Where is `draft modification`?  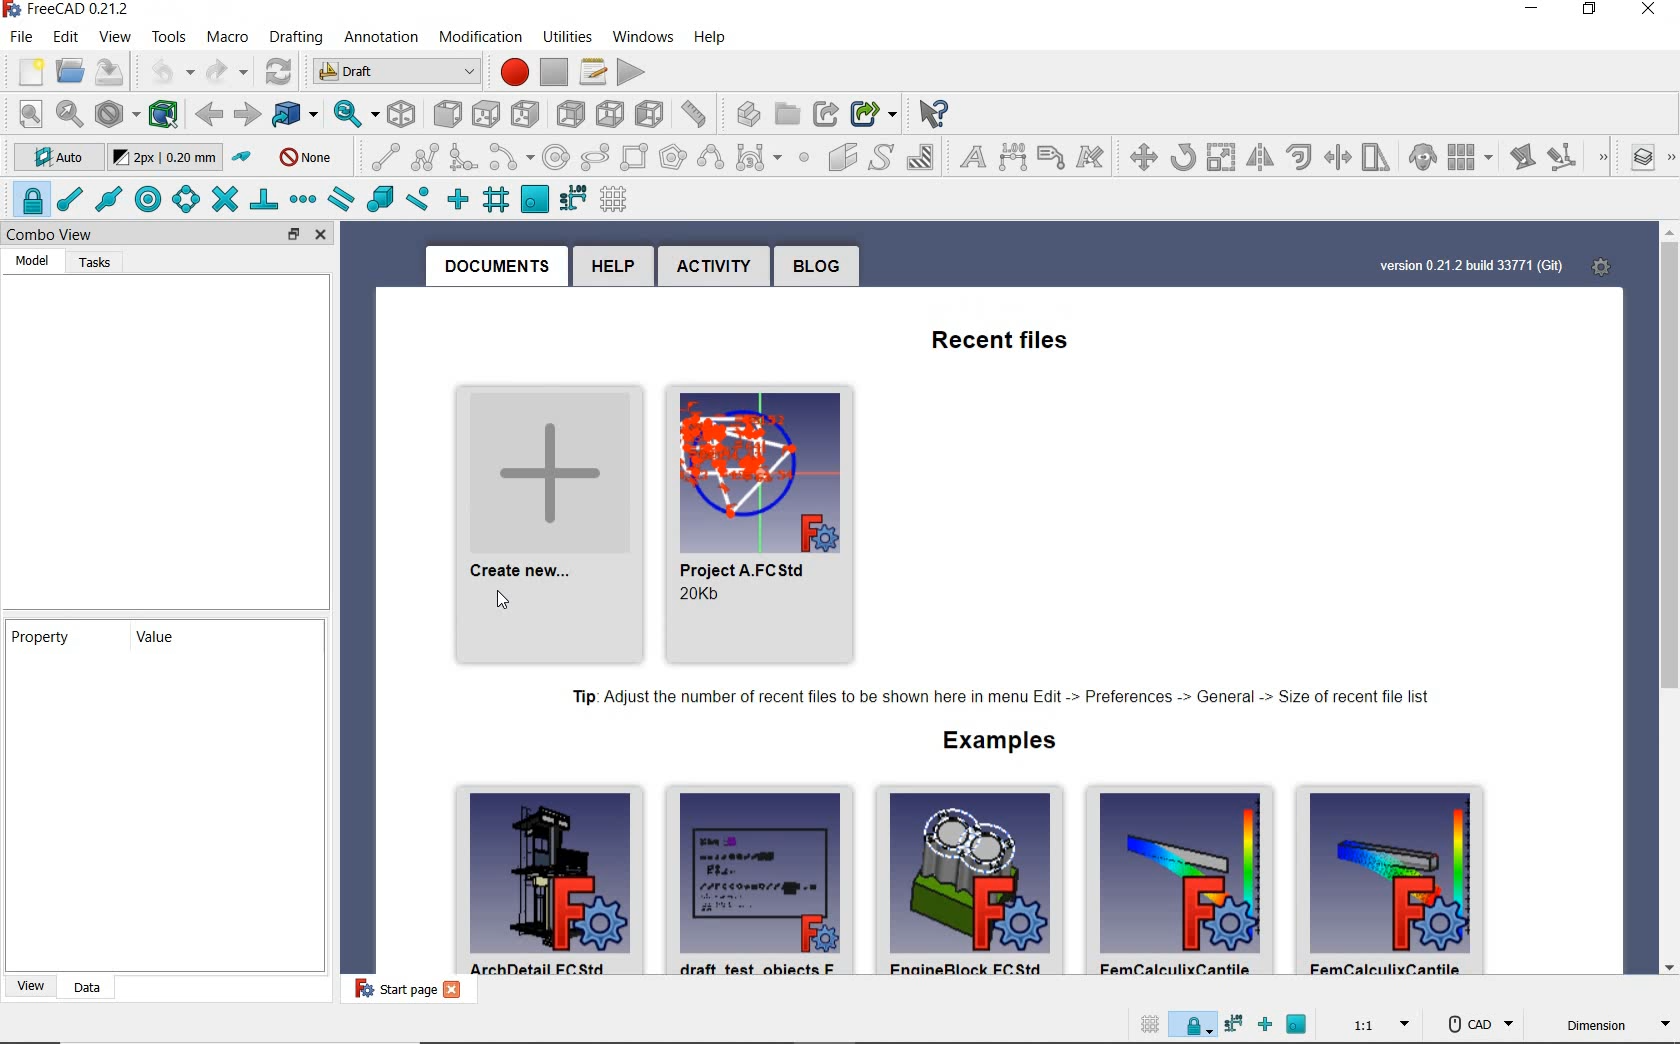
draft modification is located at coordinates (1599, 158).